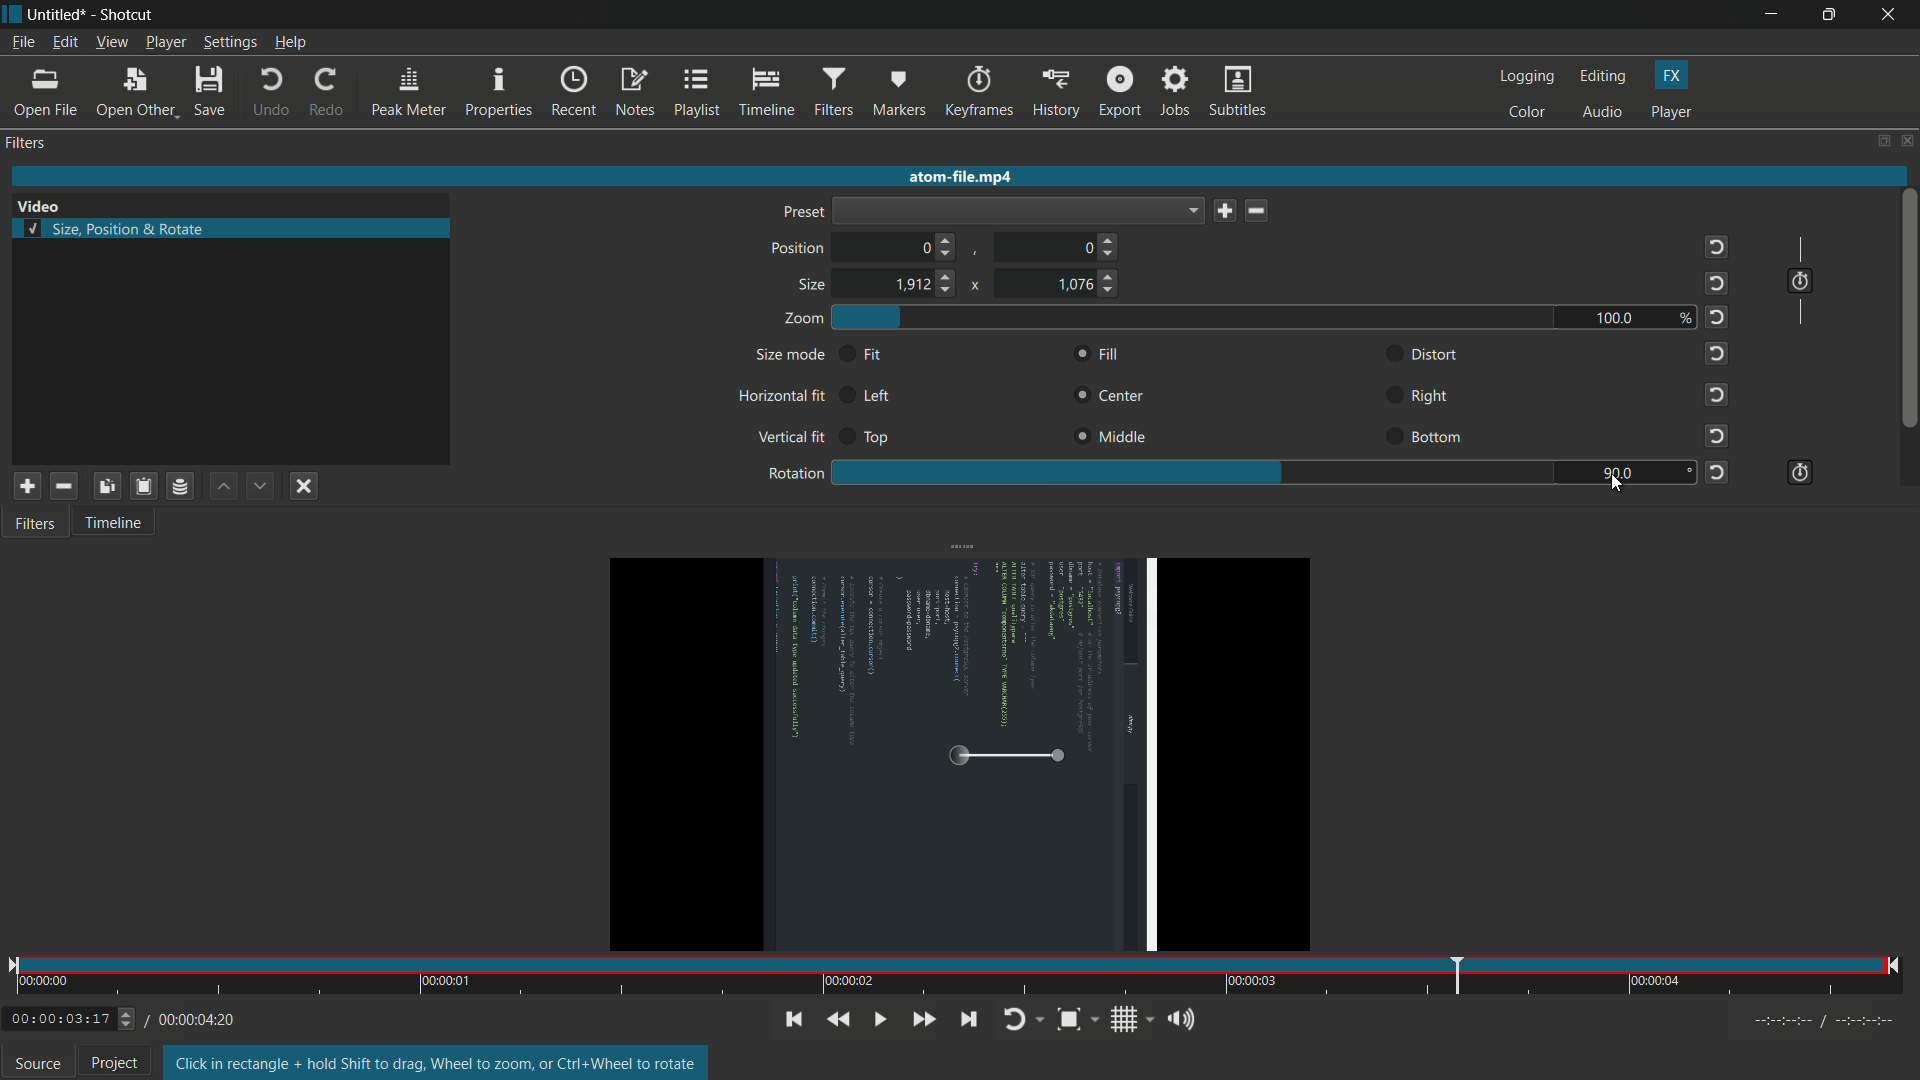  Describe the element at coordinates (1436, 356) in the screenshot. I see `distort` at that location.